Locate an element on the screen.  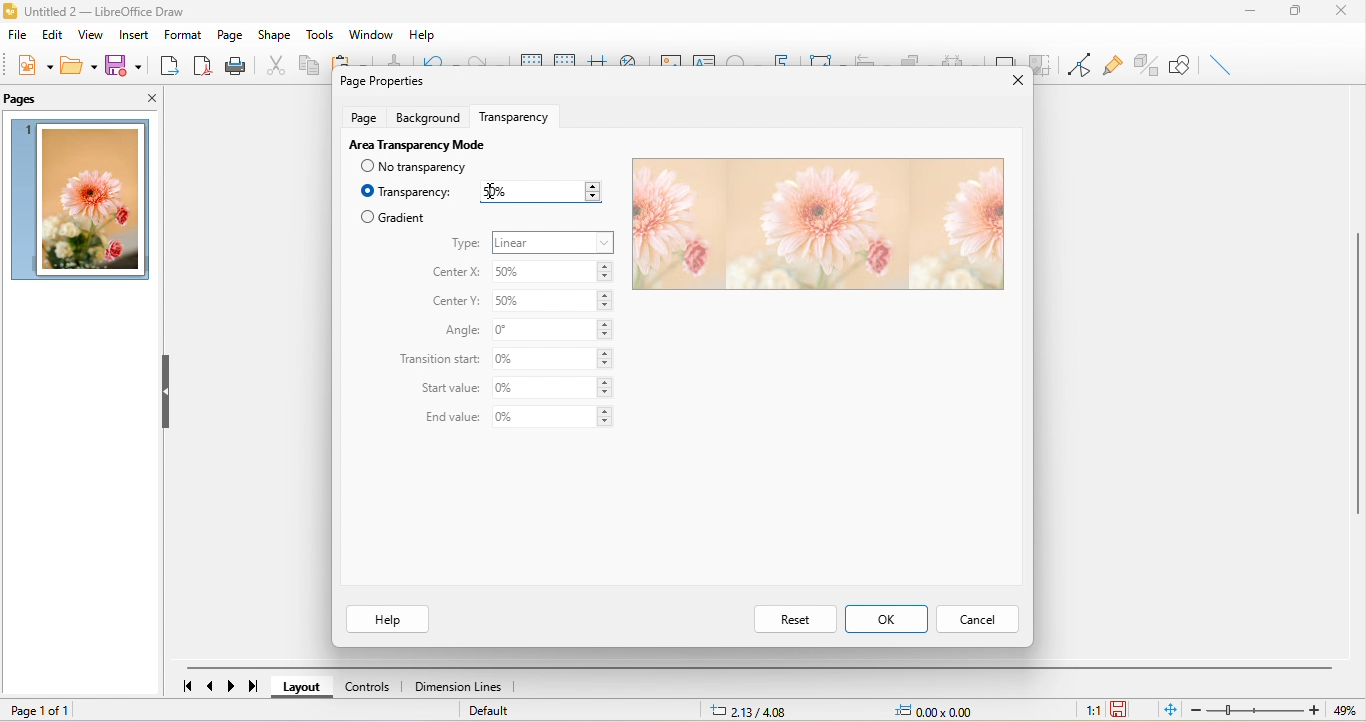
view is located at coordinates (94, 34).